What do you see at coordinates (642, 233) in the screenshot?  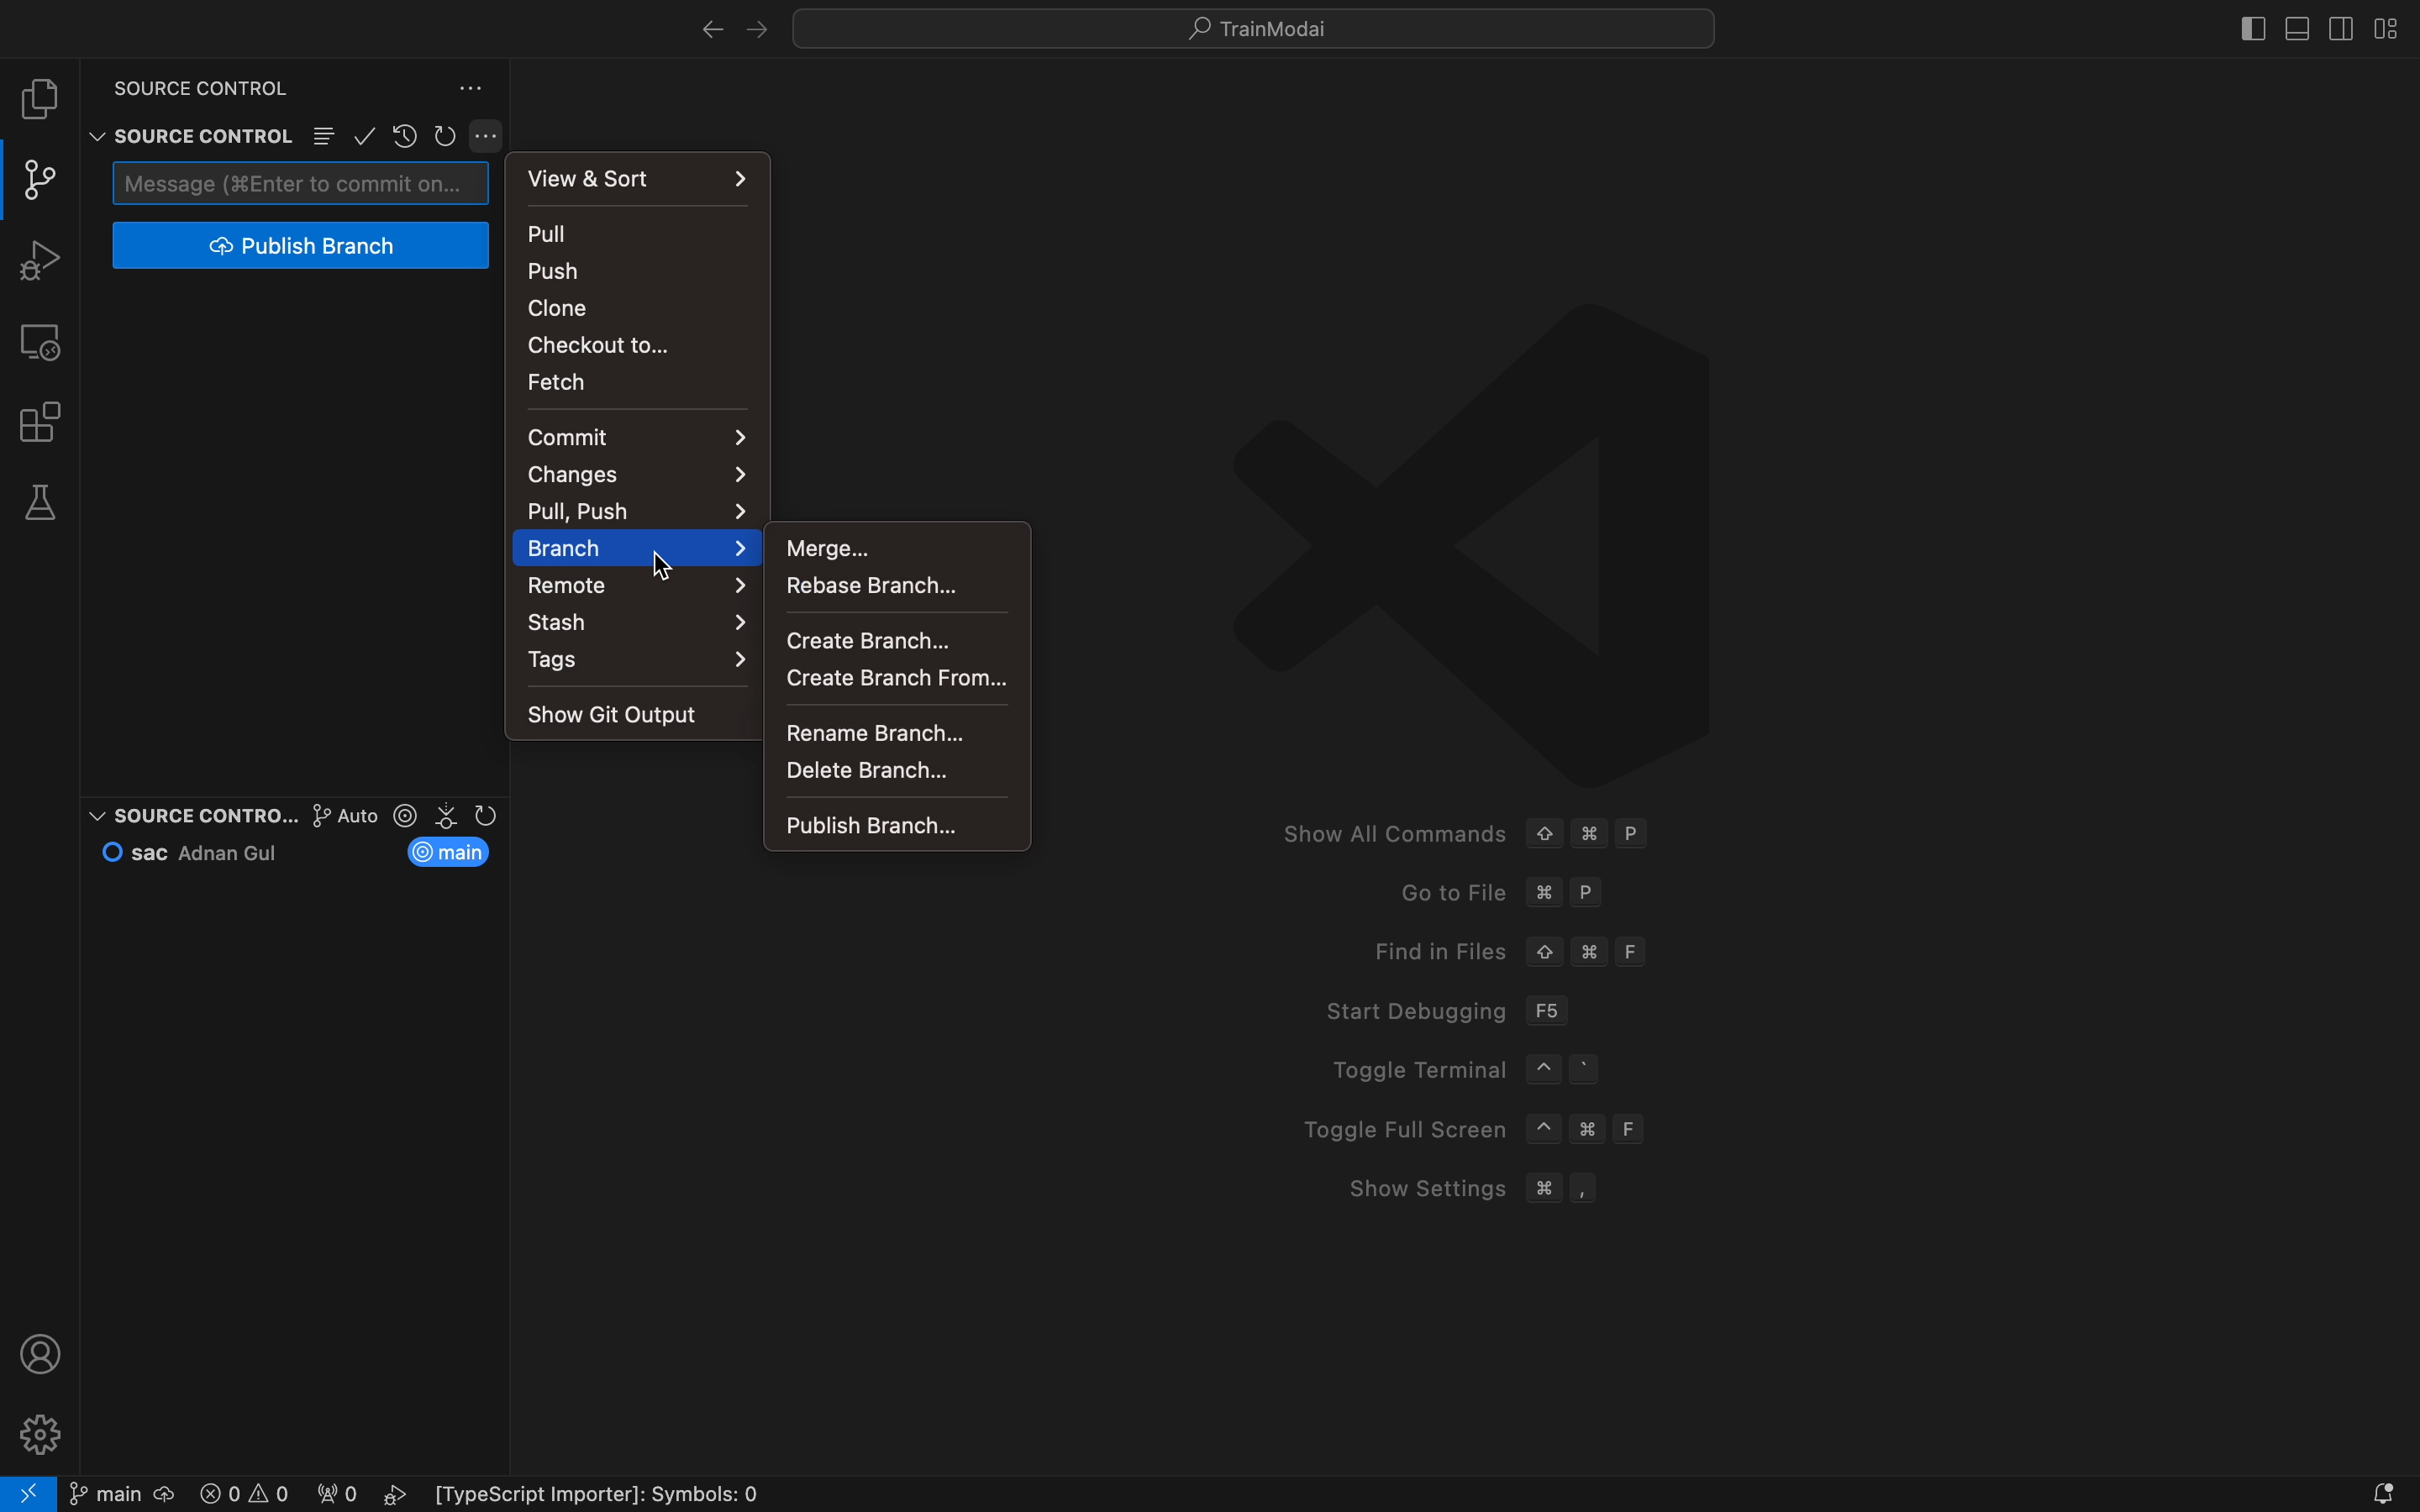 I see `pull from server` at bounding box center [642, 233].